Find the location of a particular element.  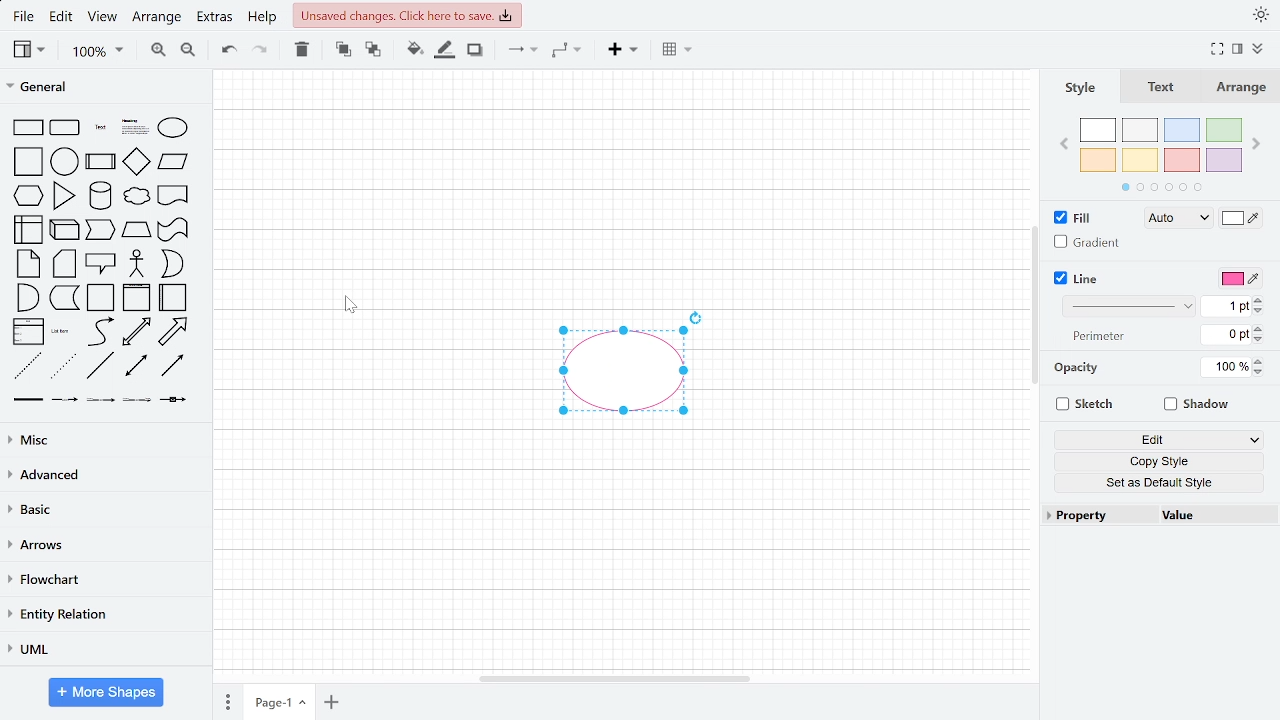

Current OPacity is located at coordinates (1221, 368).